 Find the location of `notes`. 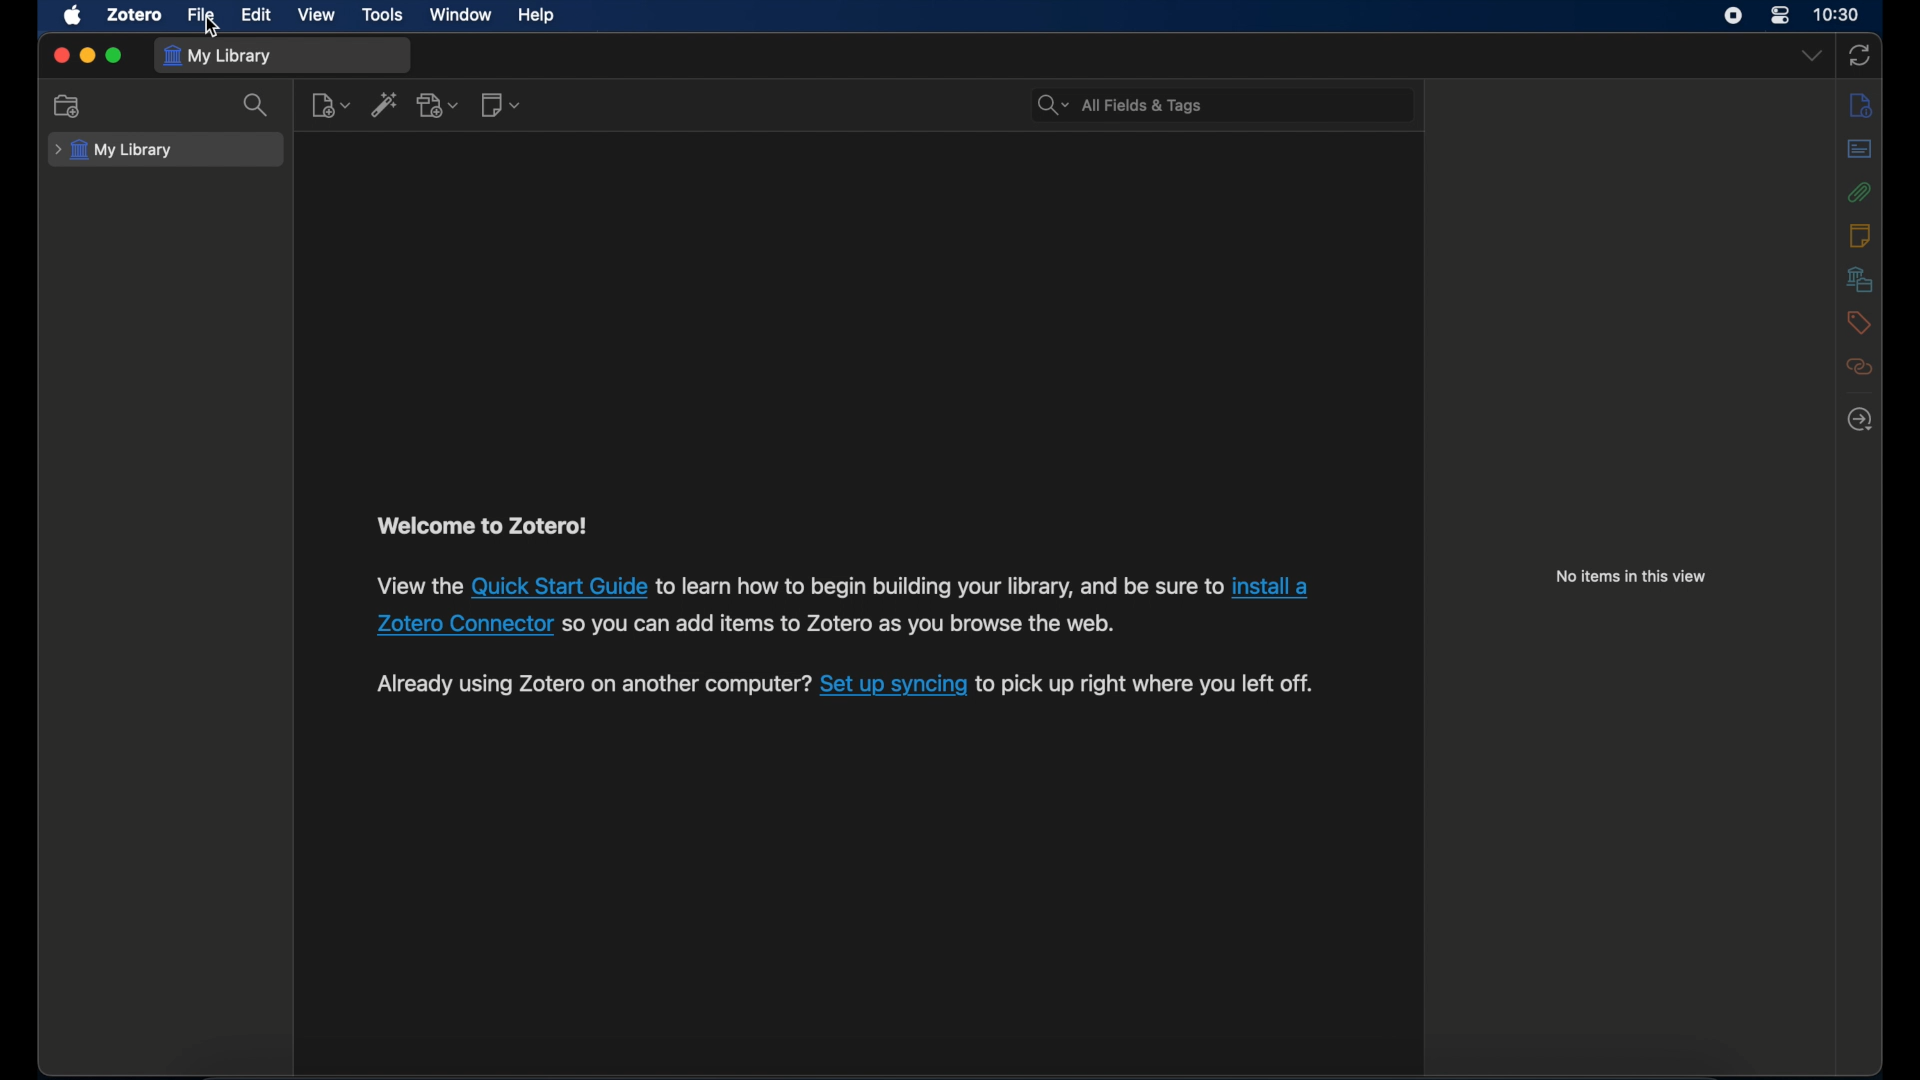

notes is located at coordinates (1862, 104).